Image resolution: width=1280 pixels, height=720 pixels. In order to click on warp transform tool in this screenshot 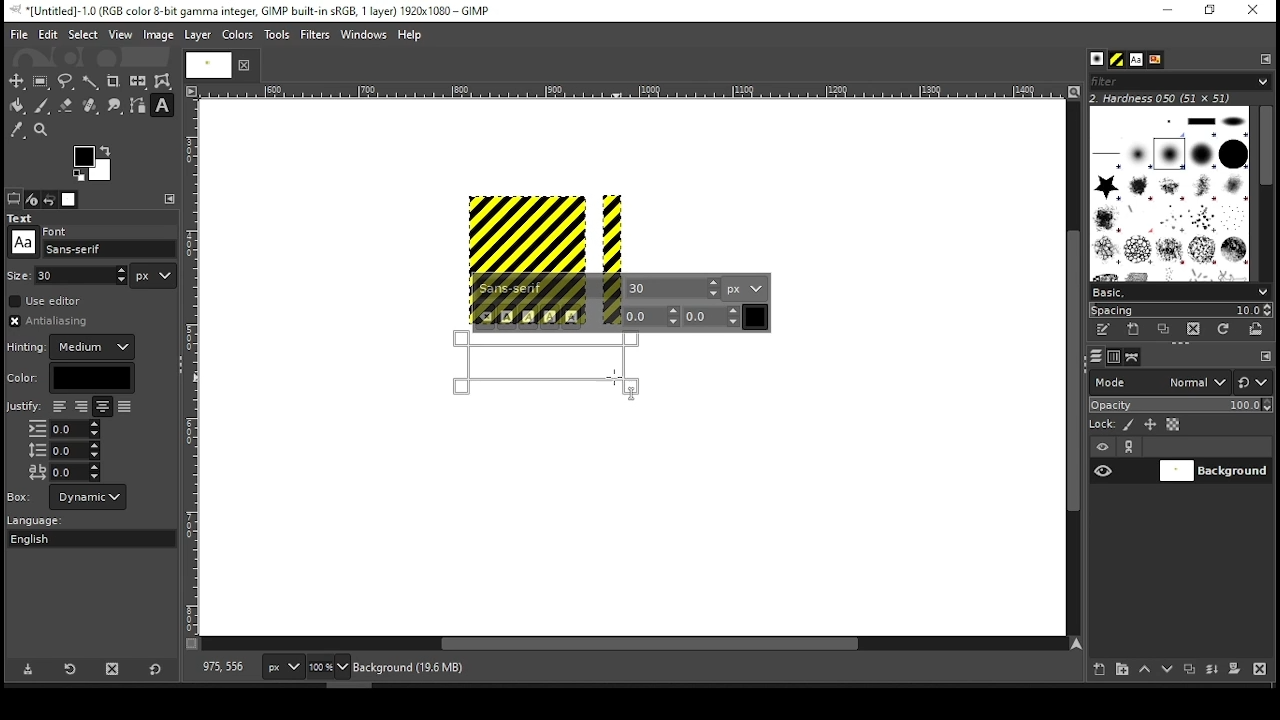, I will do `click(162, 82)`.